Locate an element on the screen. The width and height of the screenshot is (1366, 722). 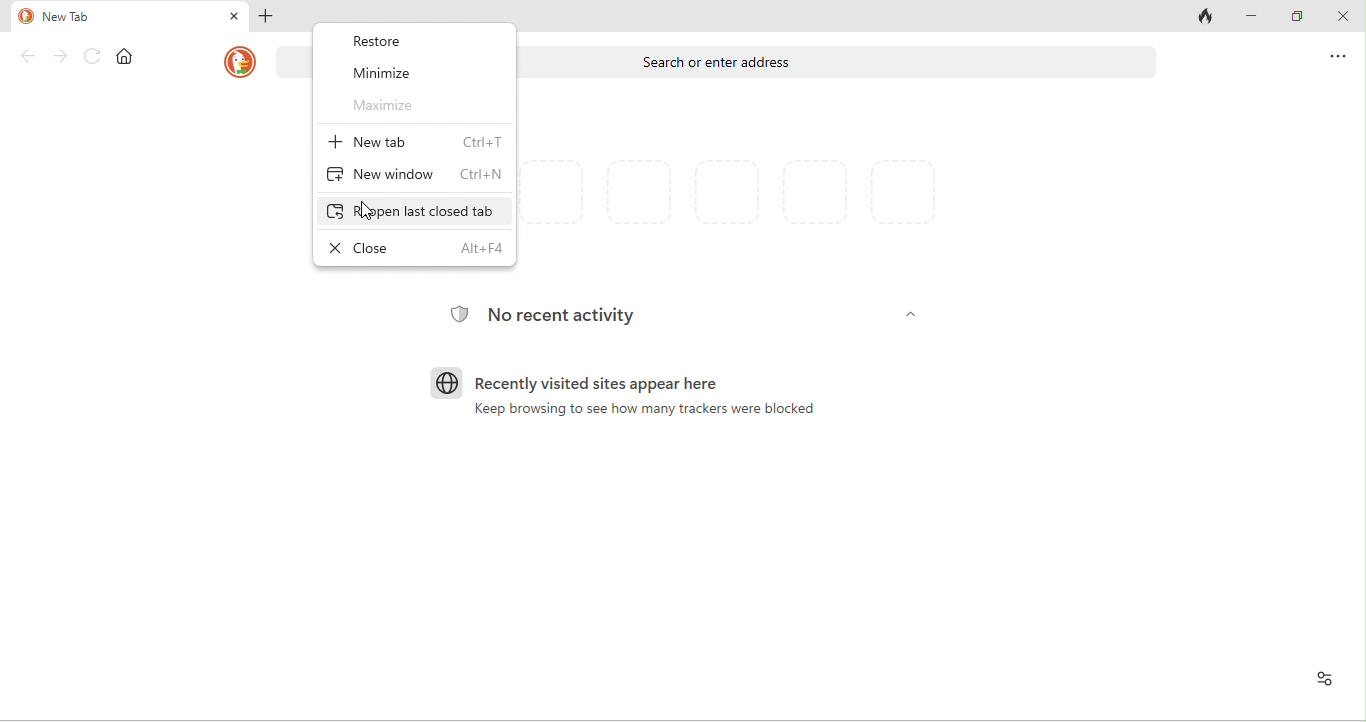
duckduck go logo is located at coordinates (25, 16).